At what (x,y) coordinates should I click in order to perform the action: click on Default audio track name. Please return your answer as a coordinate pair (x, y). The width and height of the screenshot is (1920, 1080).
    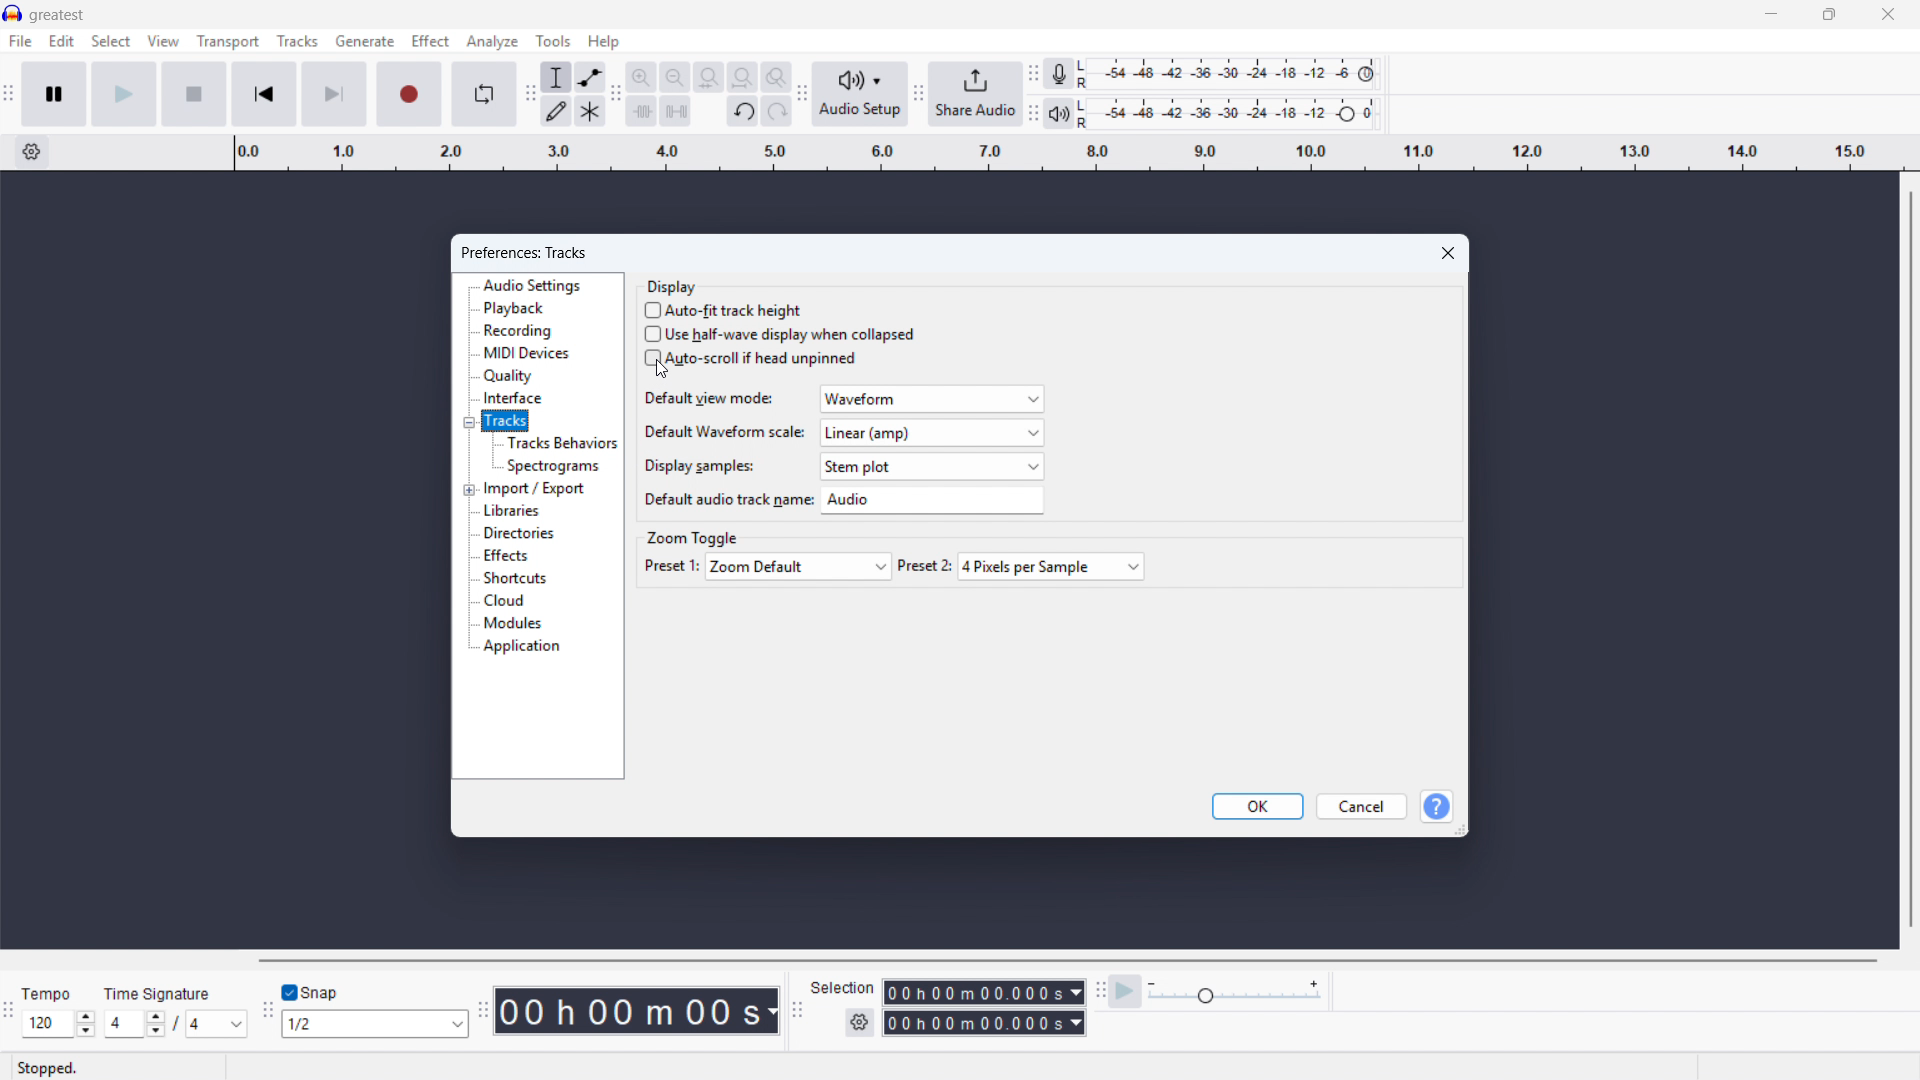
    Looking at the image, I should click on (728, 499).